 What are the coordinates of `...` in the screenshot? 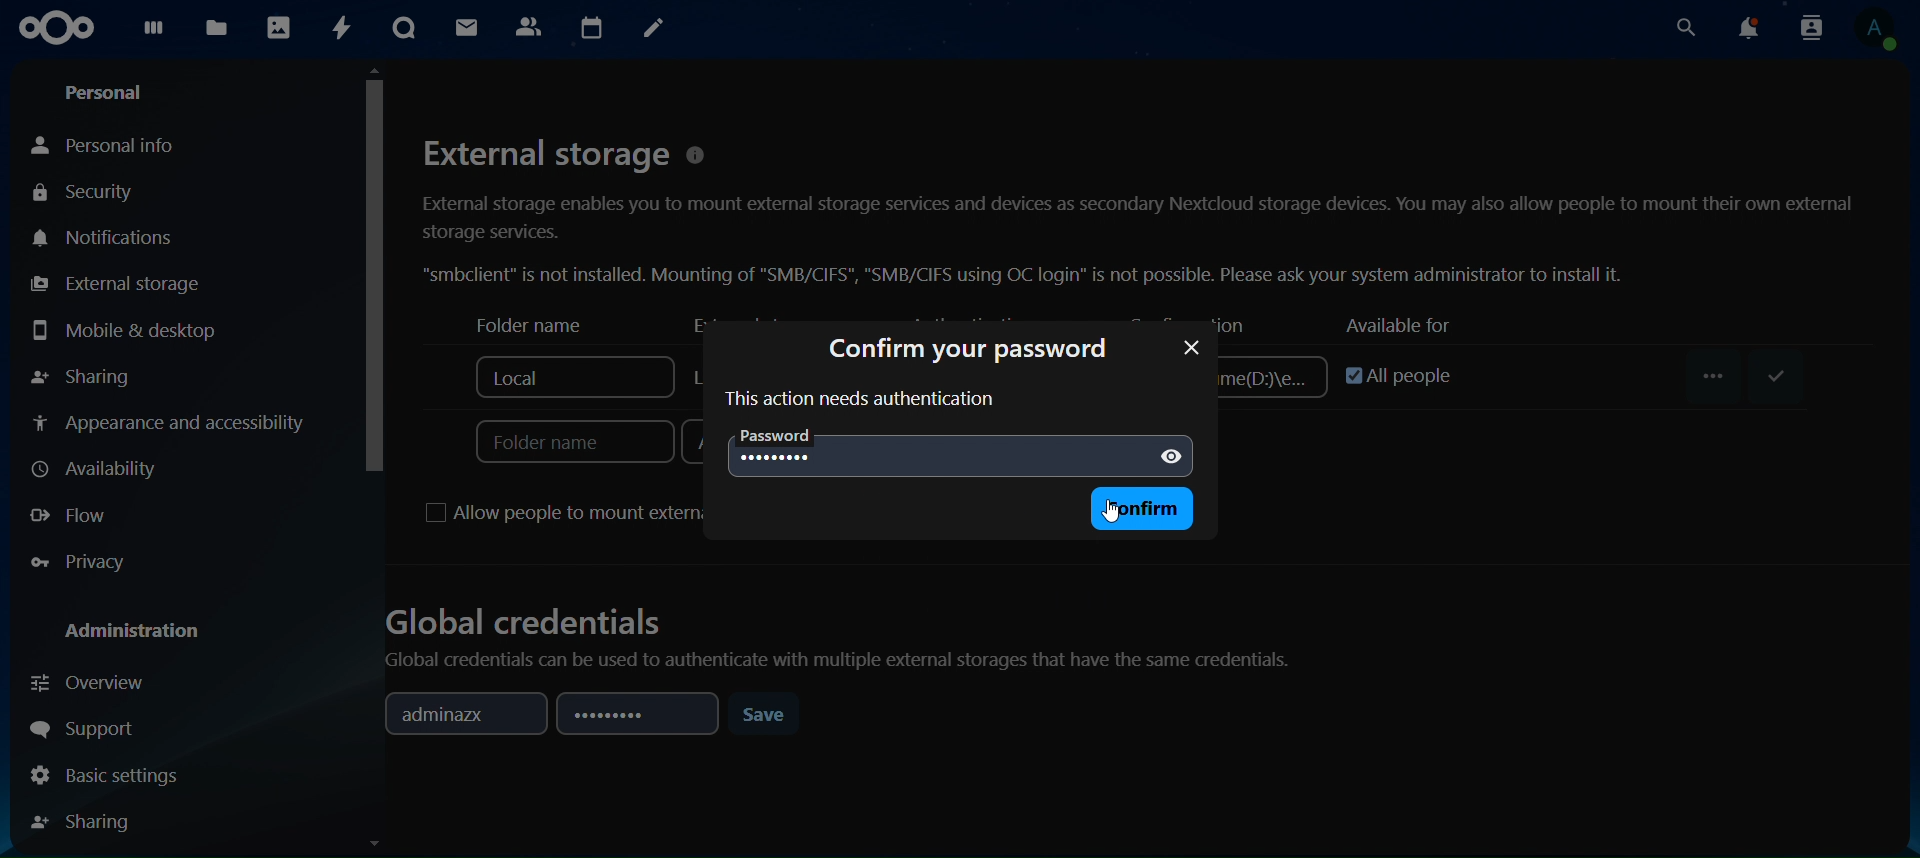 It's located at (1717, 376).